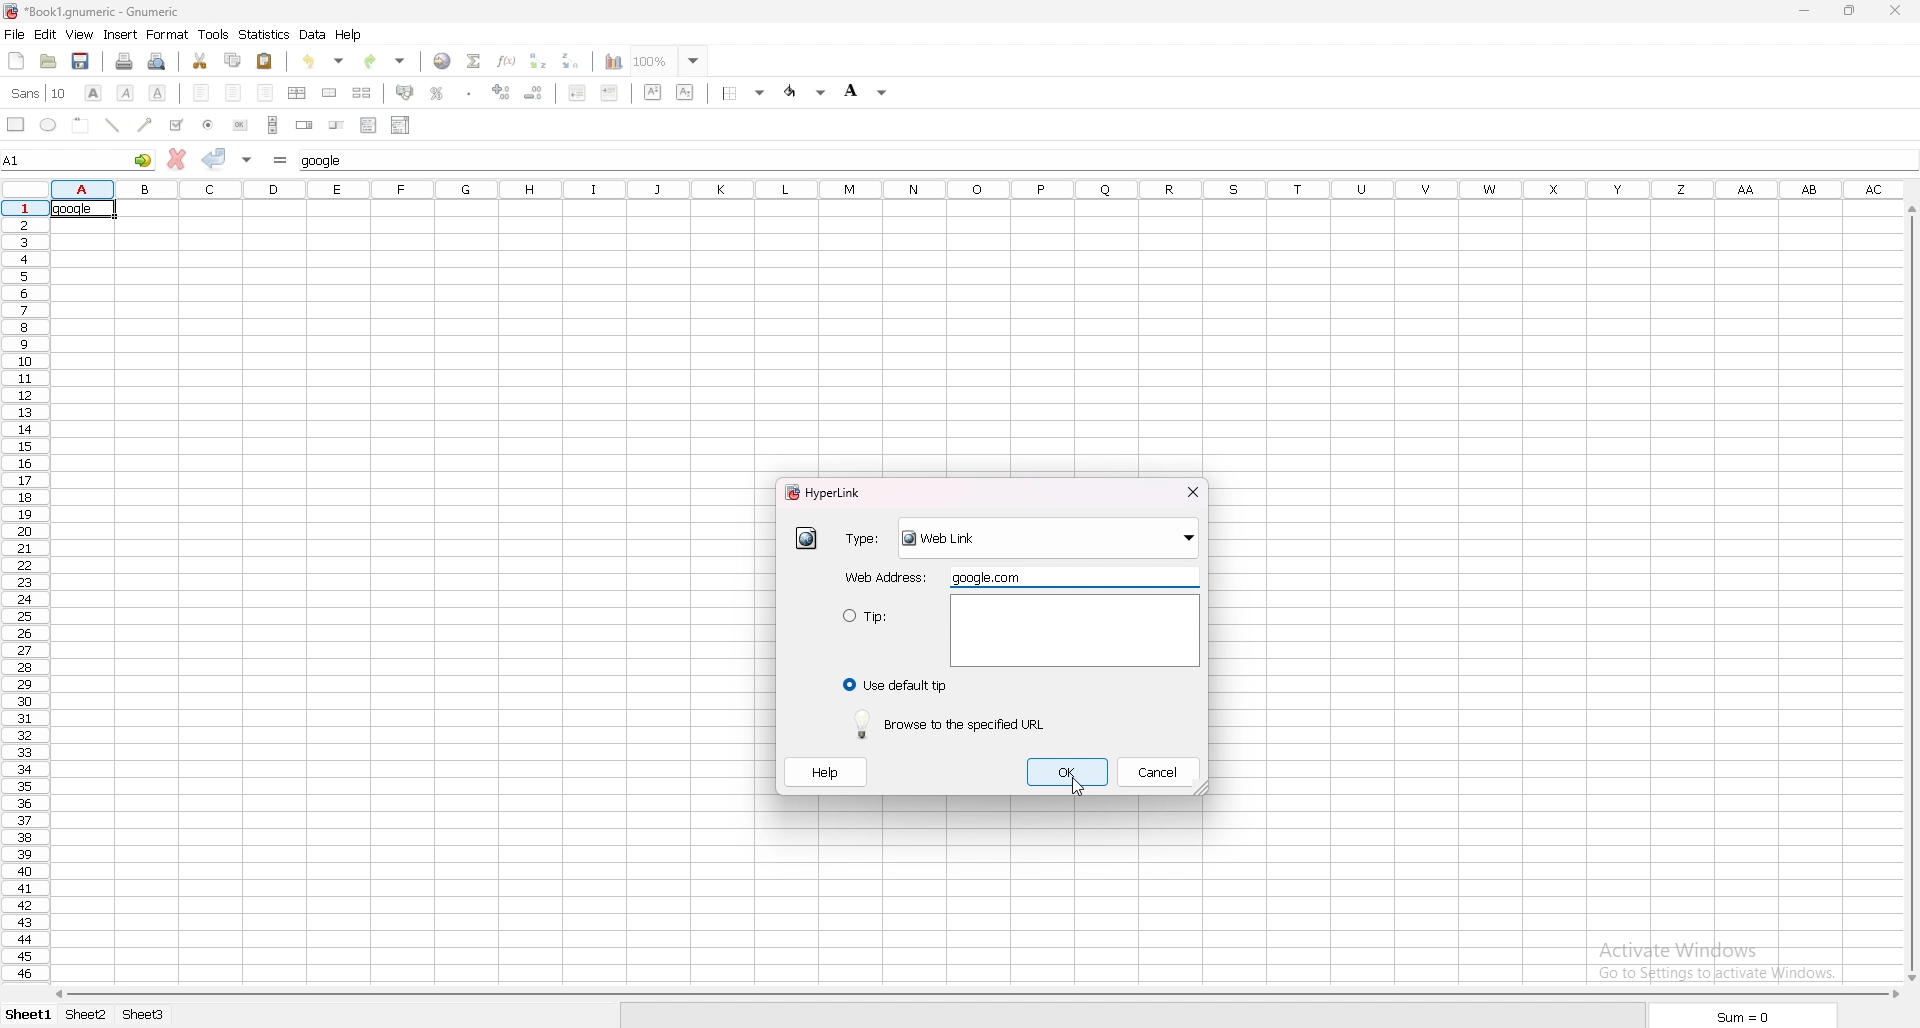 Image resolution: width=1920 pixels, height=1028 pixels. Describe the element at coordinates (114, 123) in the screenshot. I see `line` at that location.